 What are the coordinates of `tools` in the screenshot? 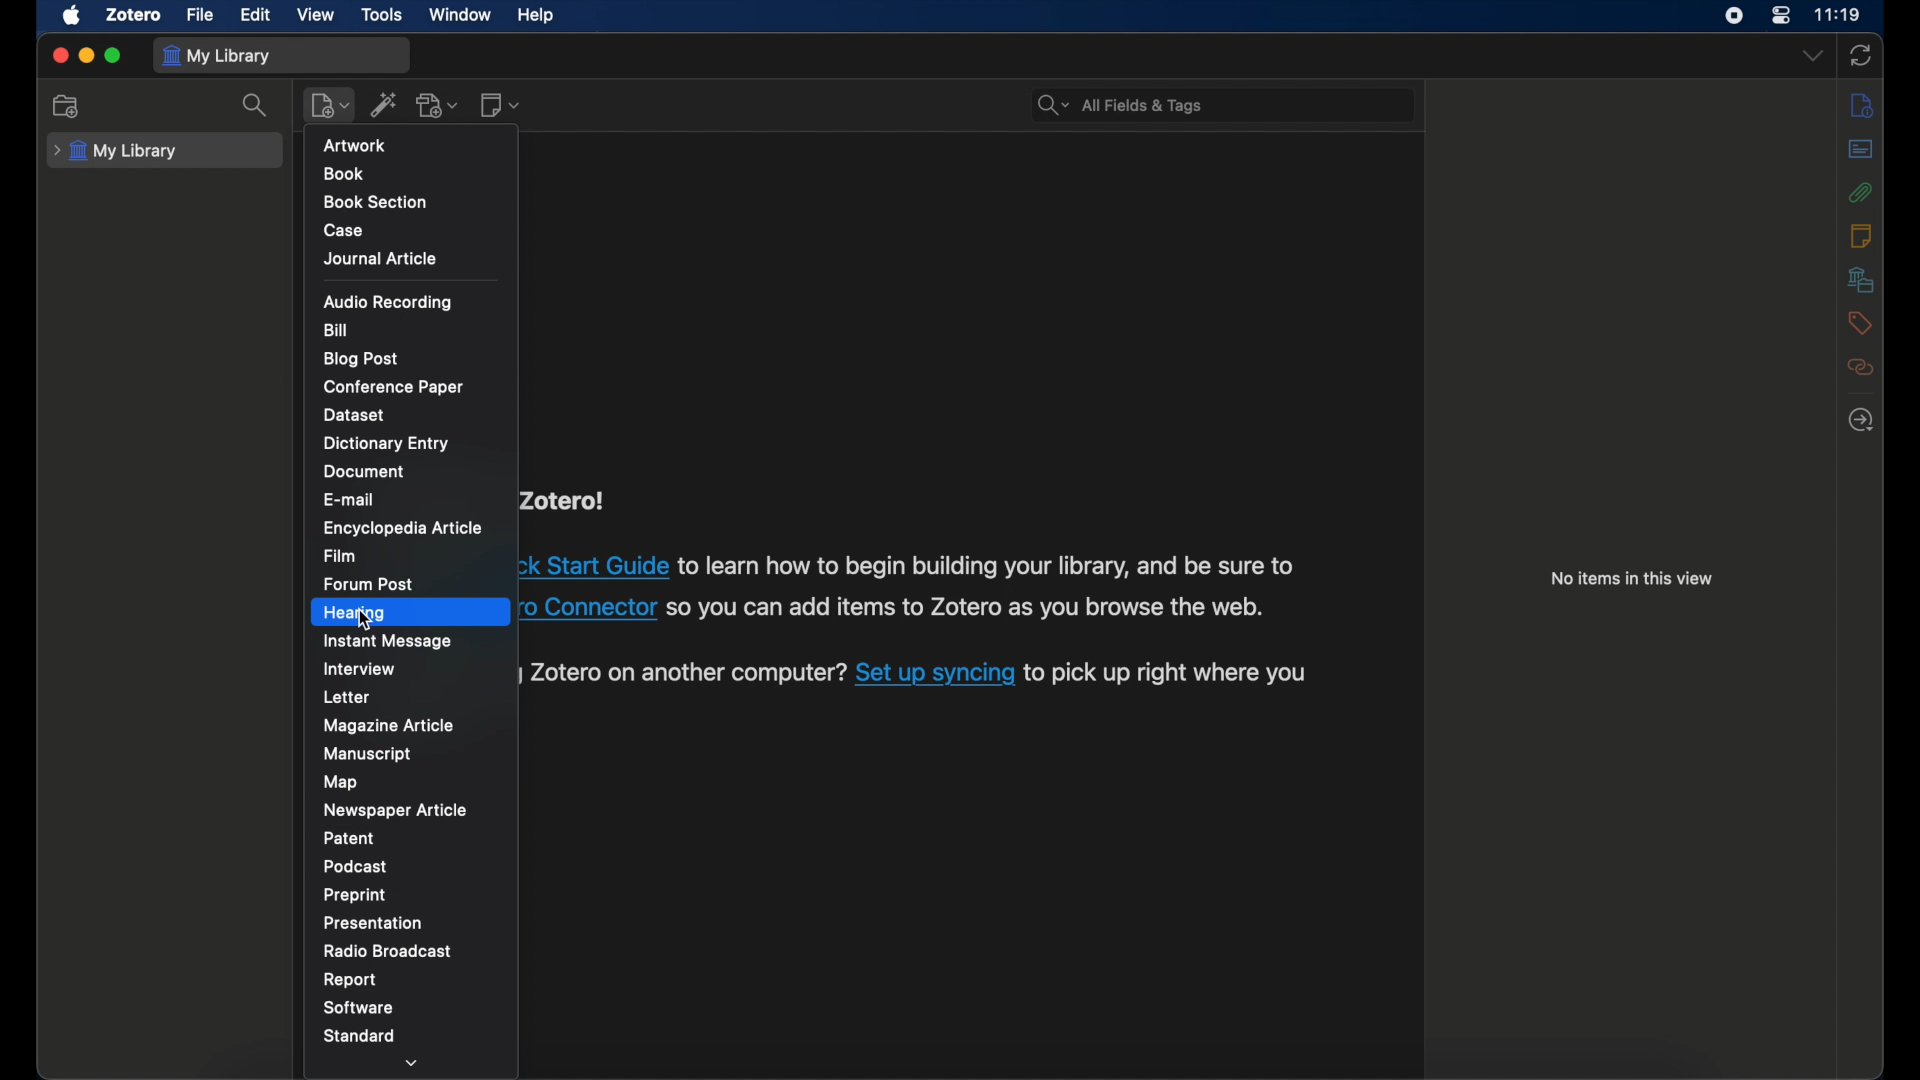 It's located at (383, 13).